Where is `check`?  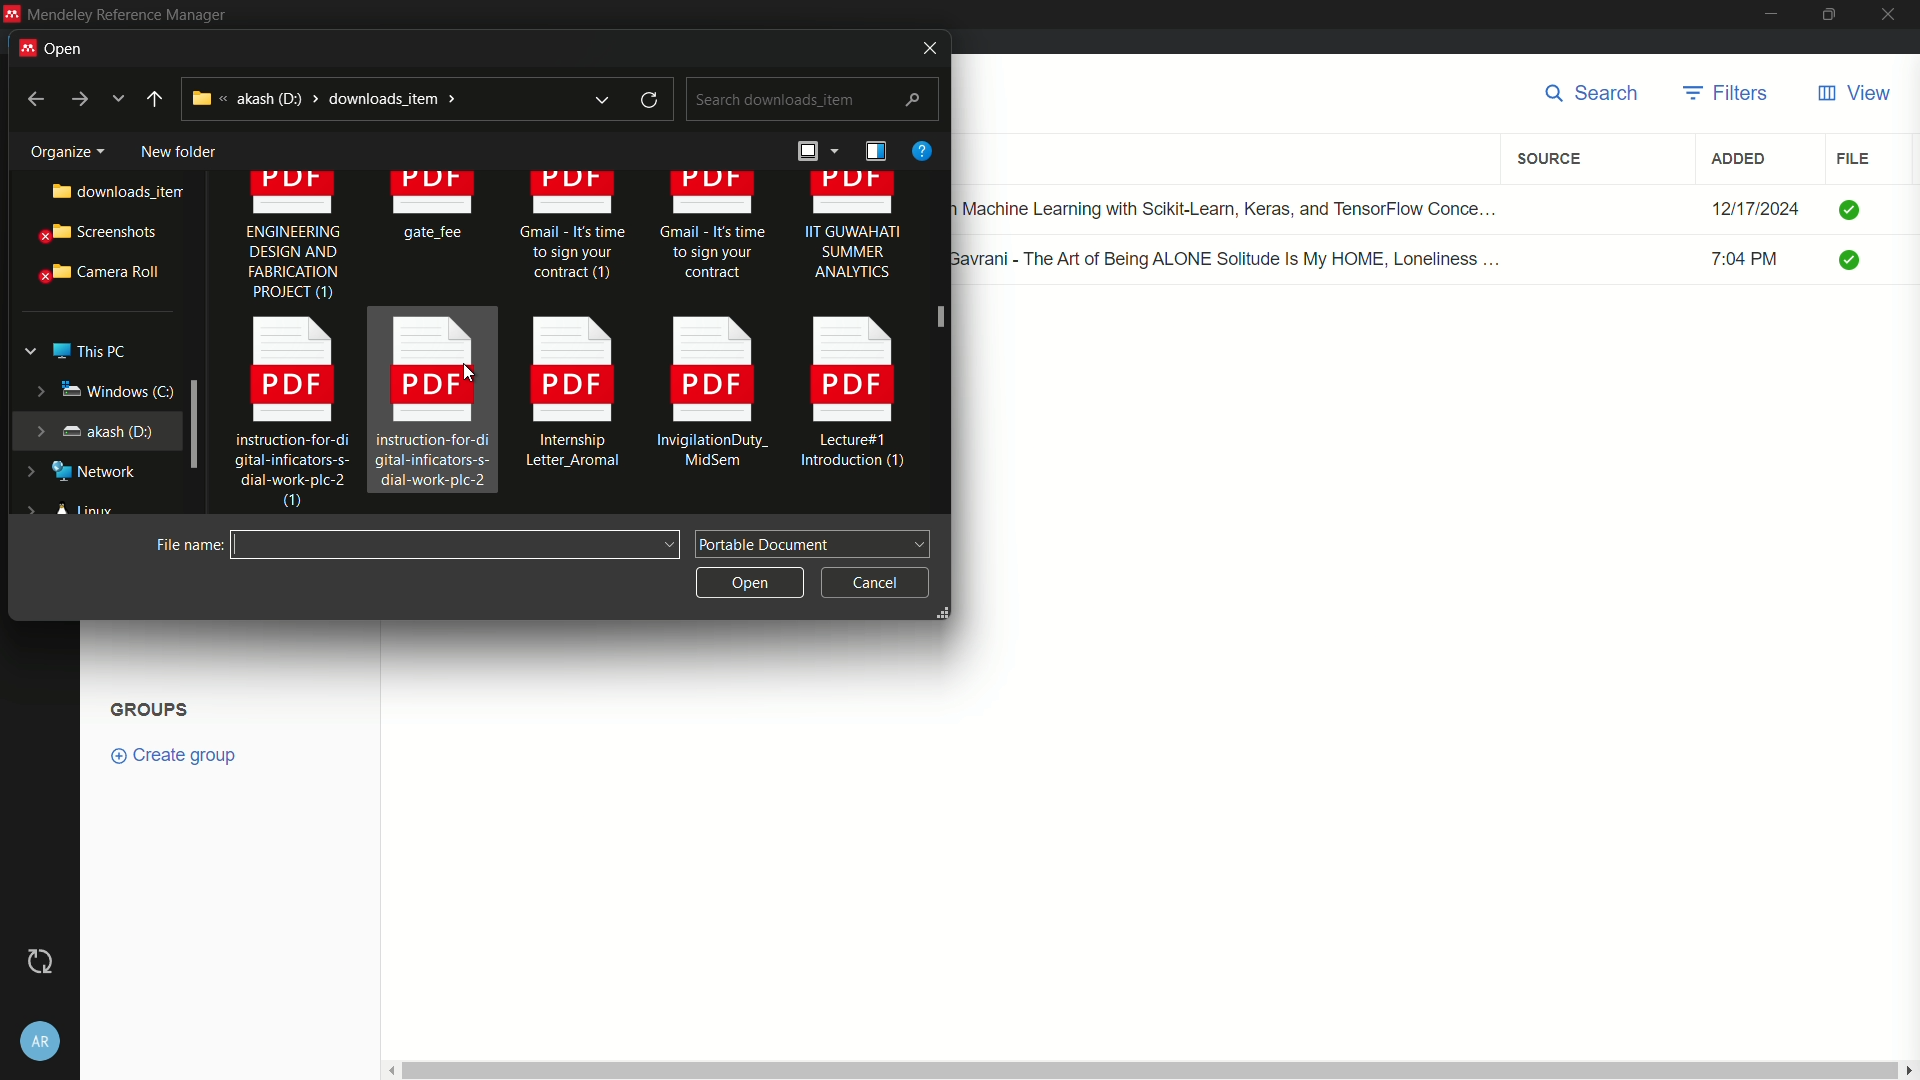 check is located at coordinates (1856, 262).